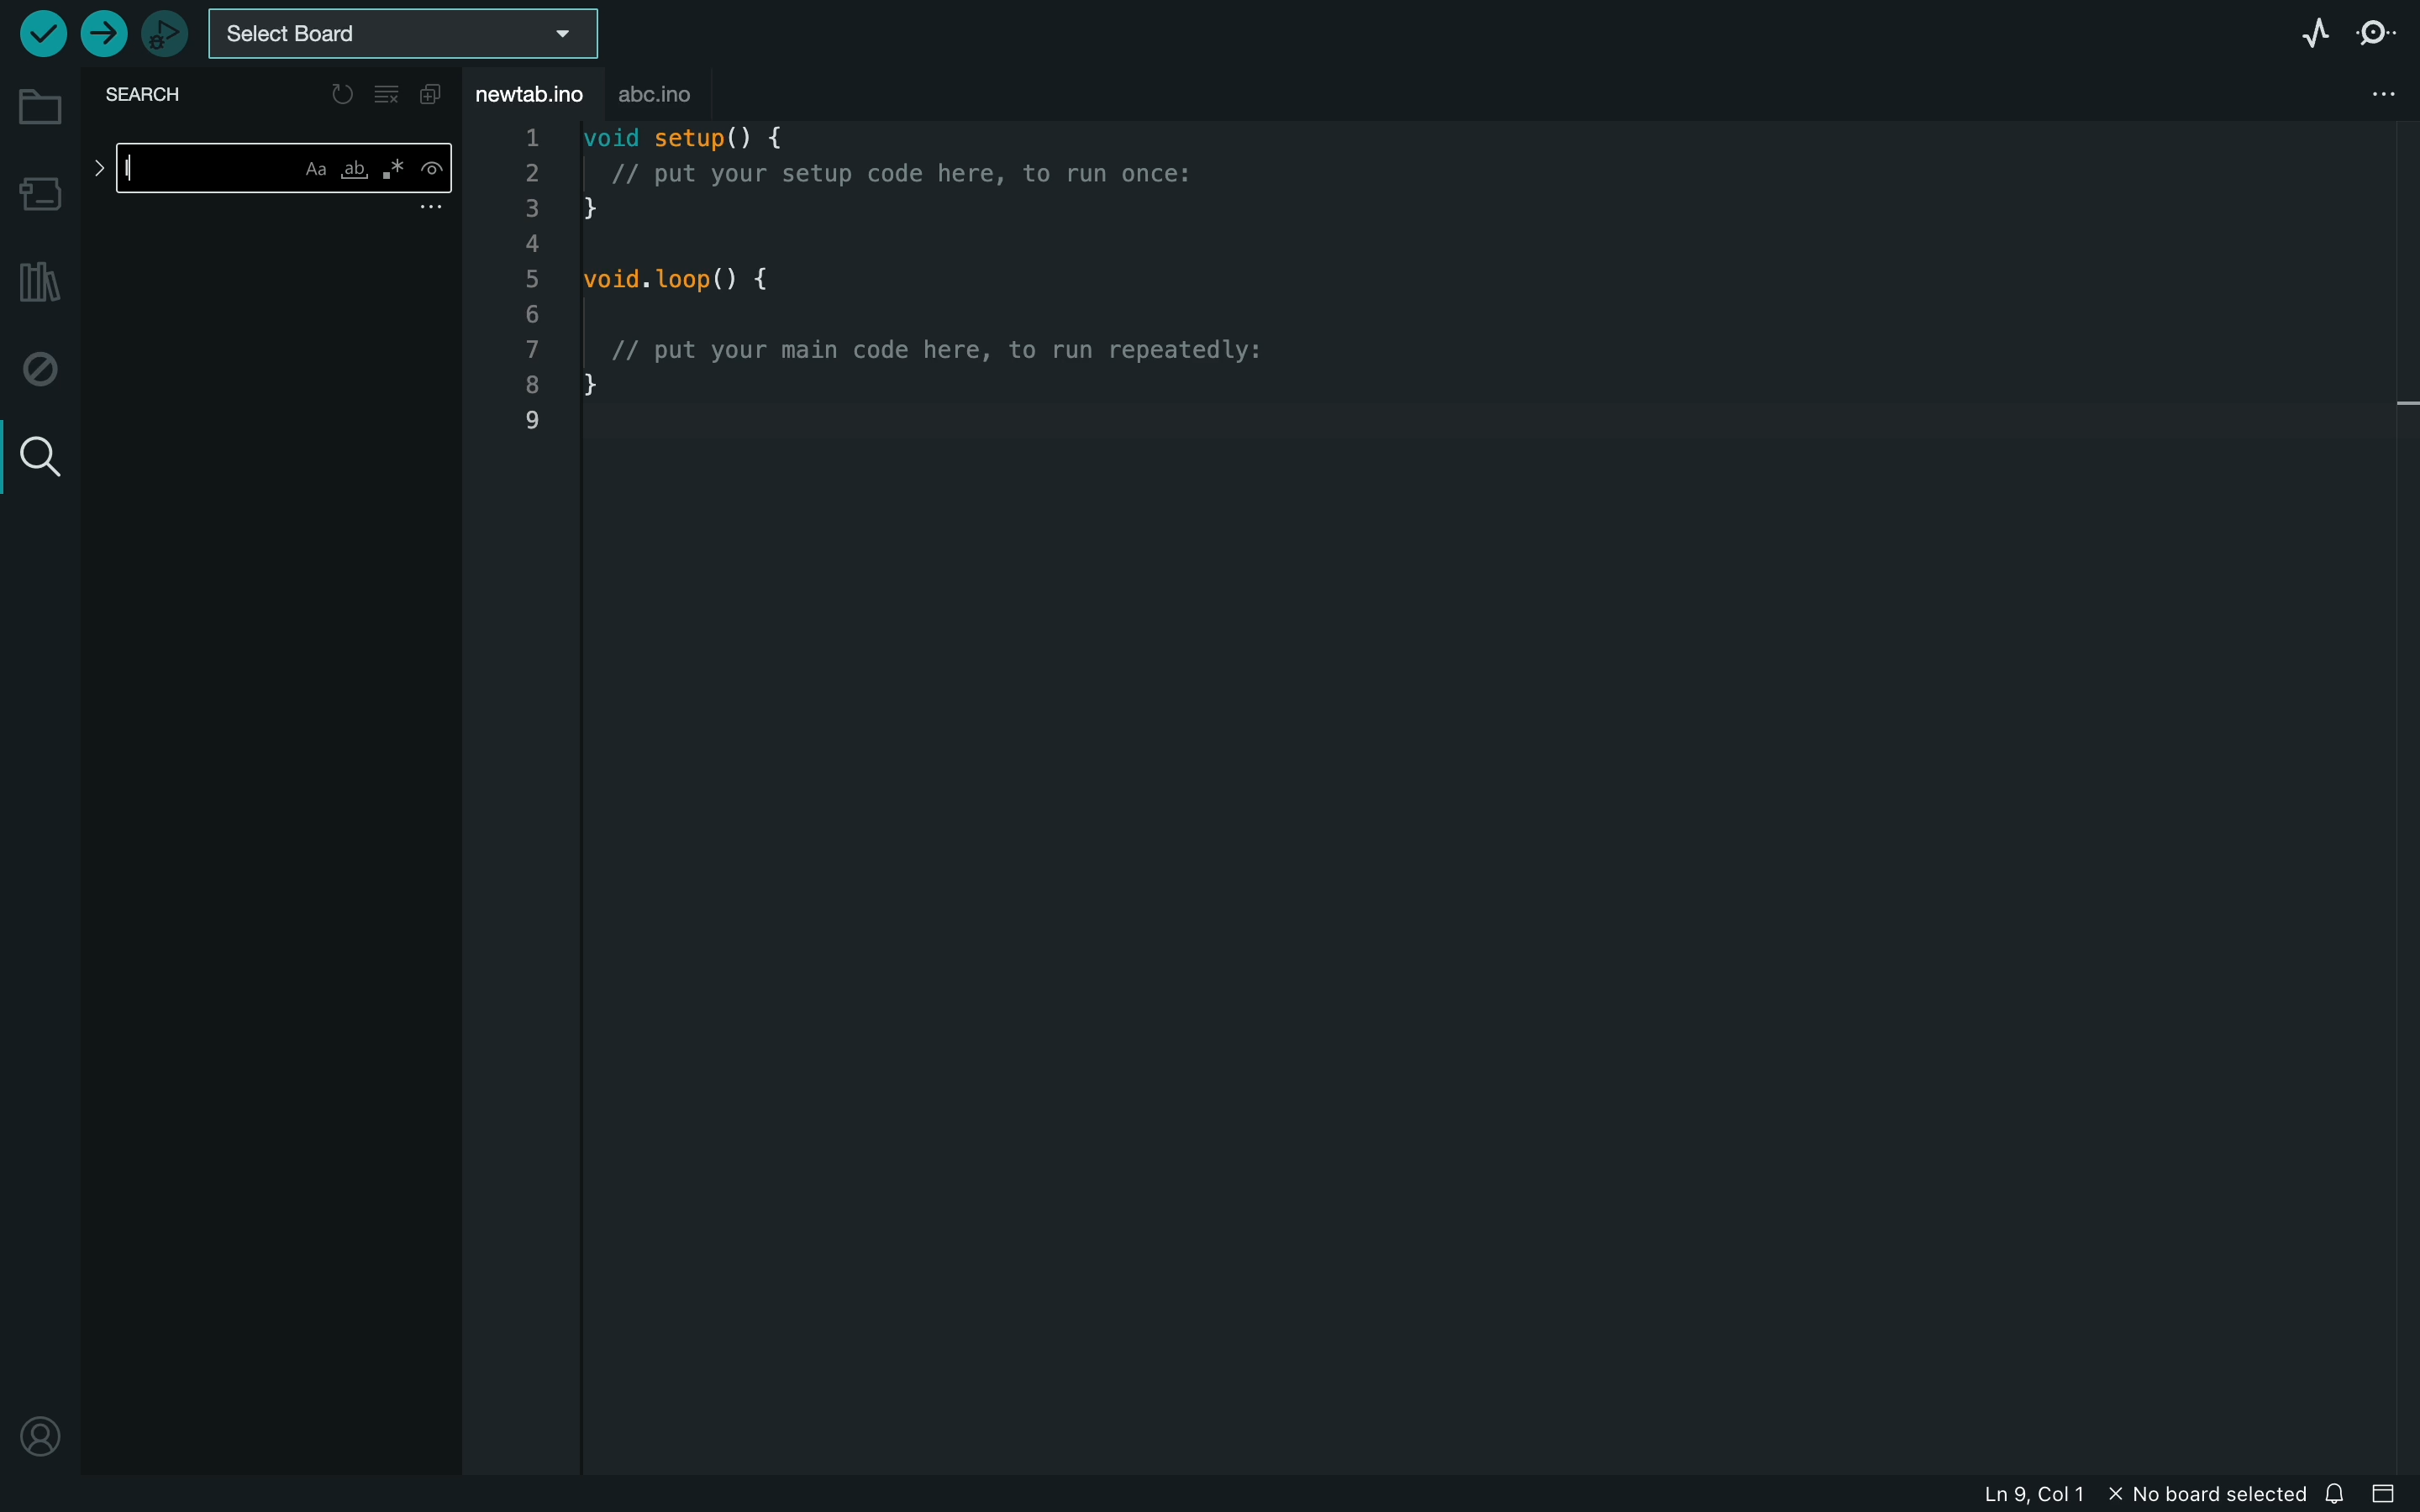 The image size is (2420, 1512). I want to click on copy, so click(436, 95).